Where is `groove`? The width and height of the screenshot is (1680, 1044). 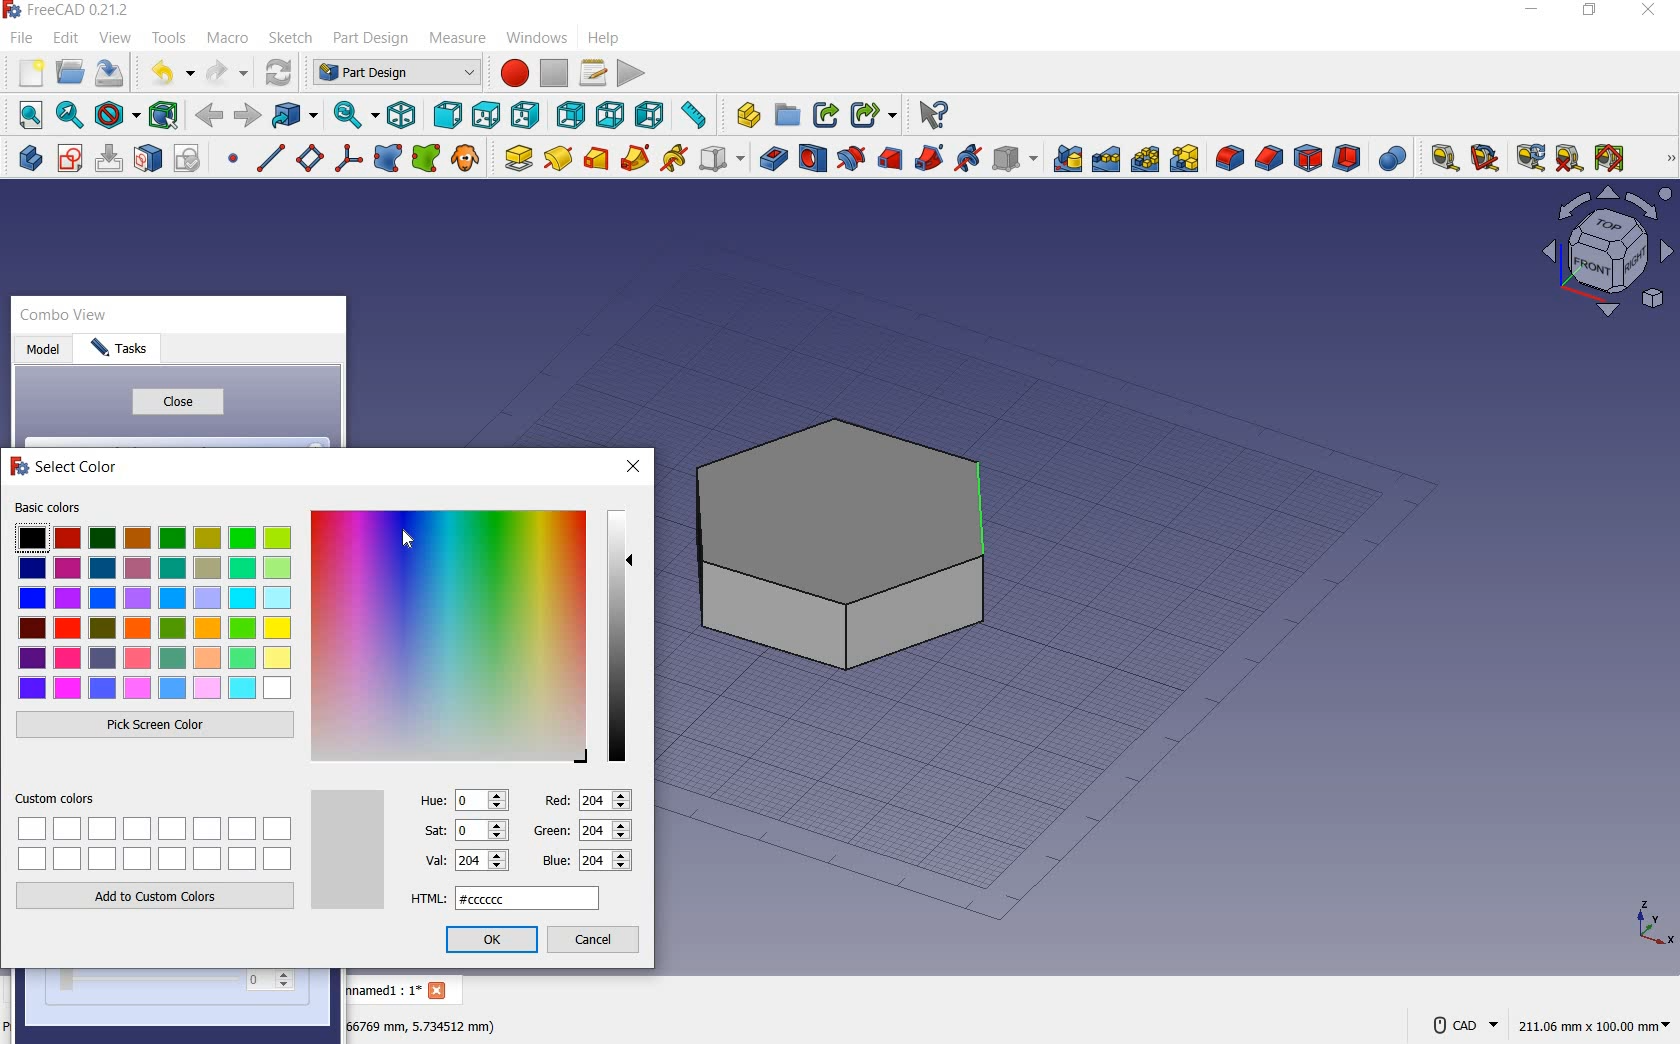
groove is located at coordinates (849, 159).